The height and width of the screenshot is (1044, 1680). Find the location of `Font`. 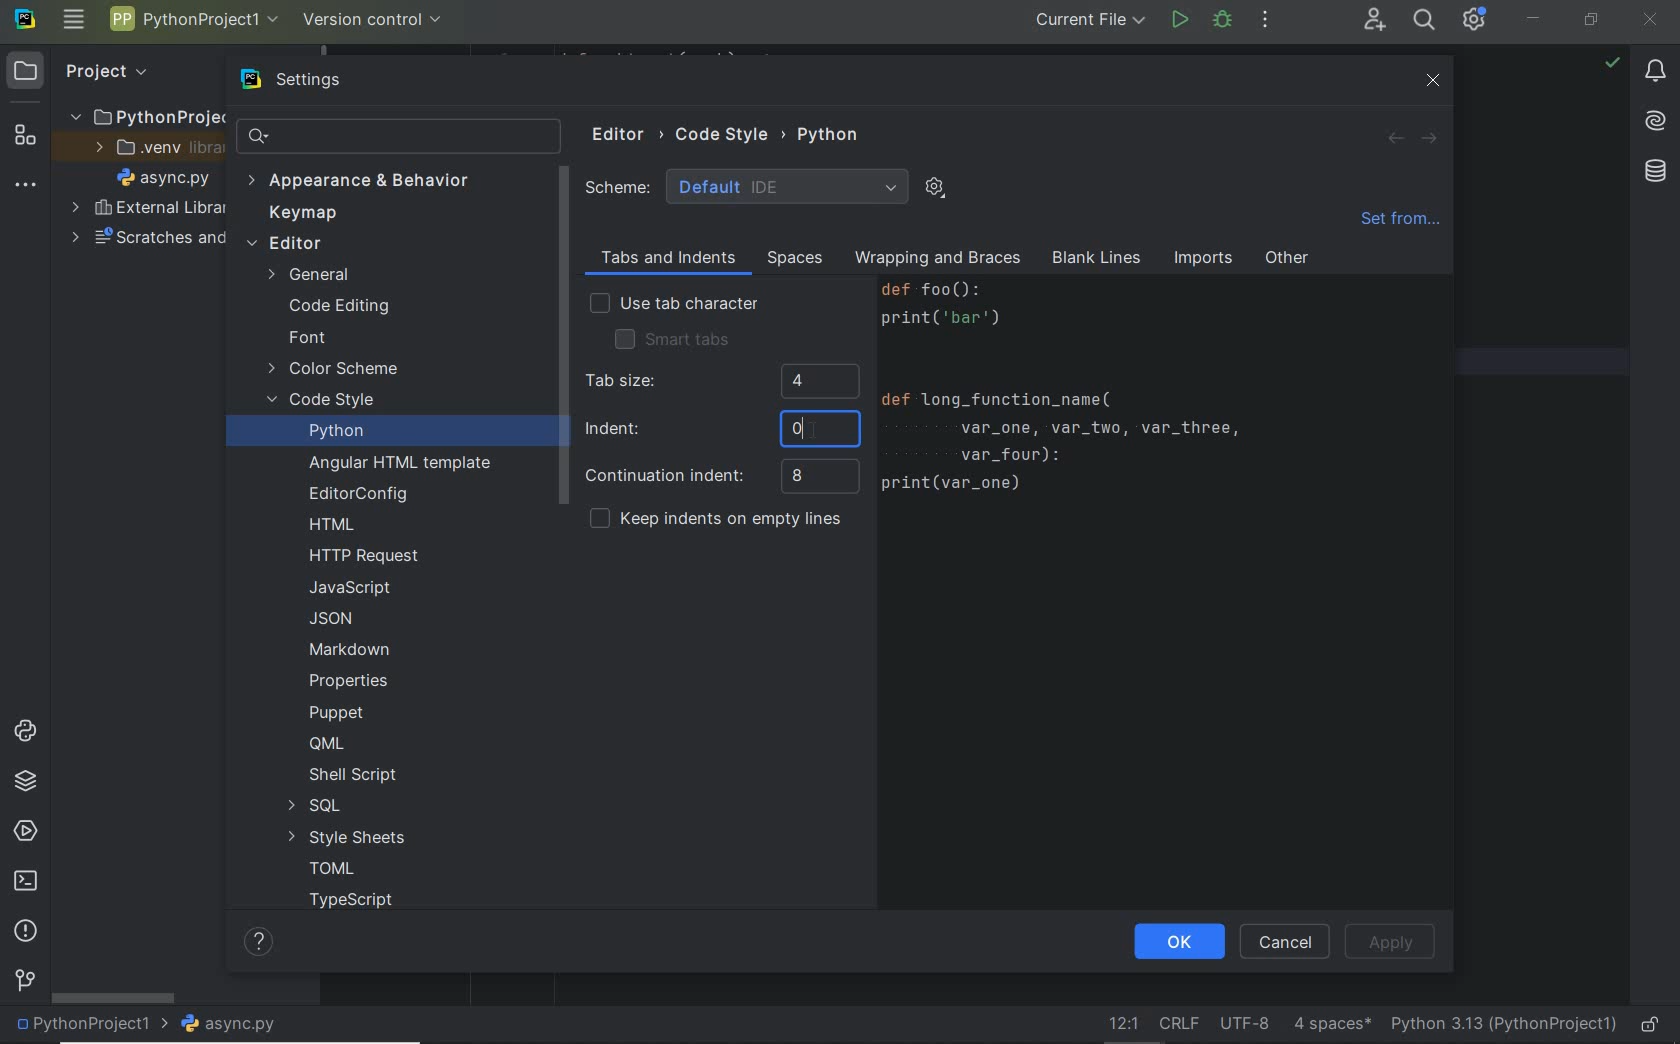

Font is located at coordinates (306, 338).